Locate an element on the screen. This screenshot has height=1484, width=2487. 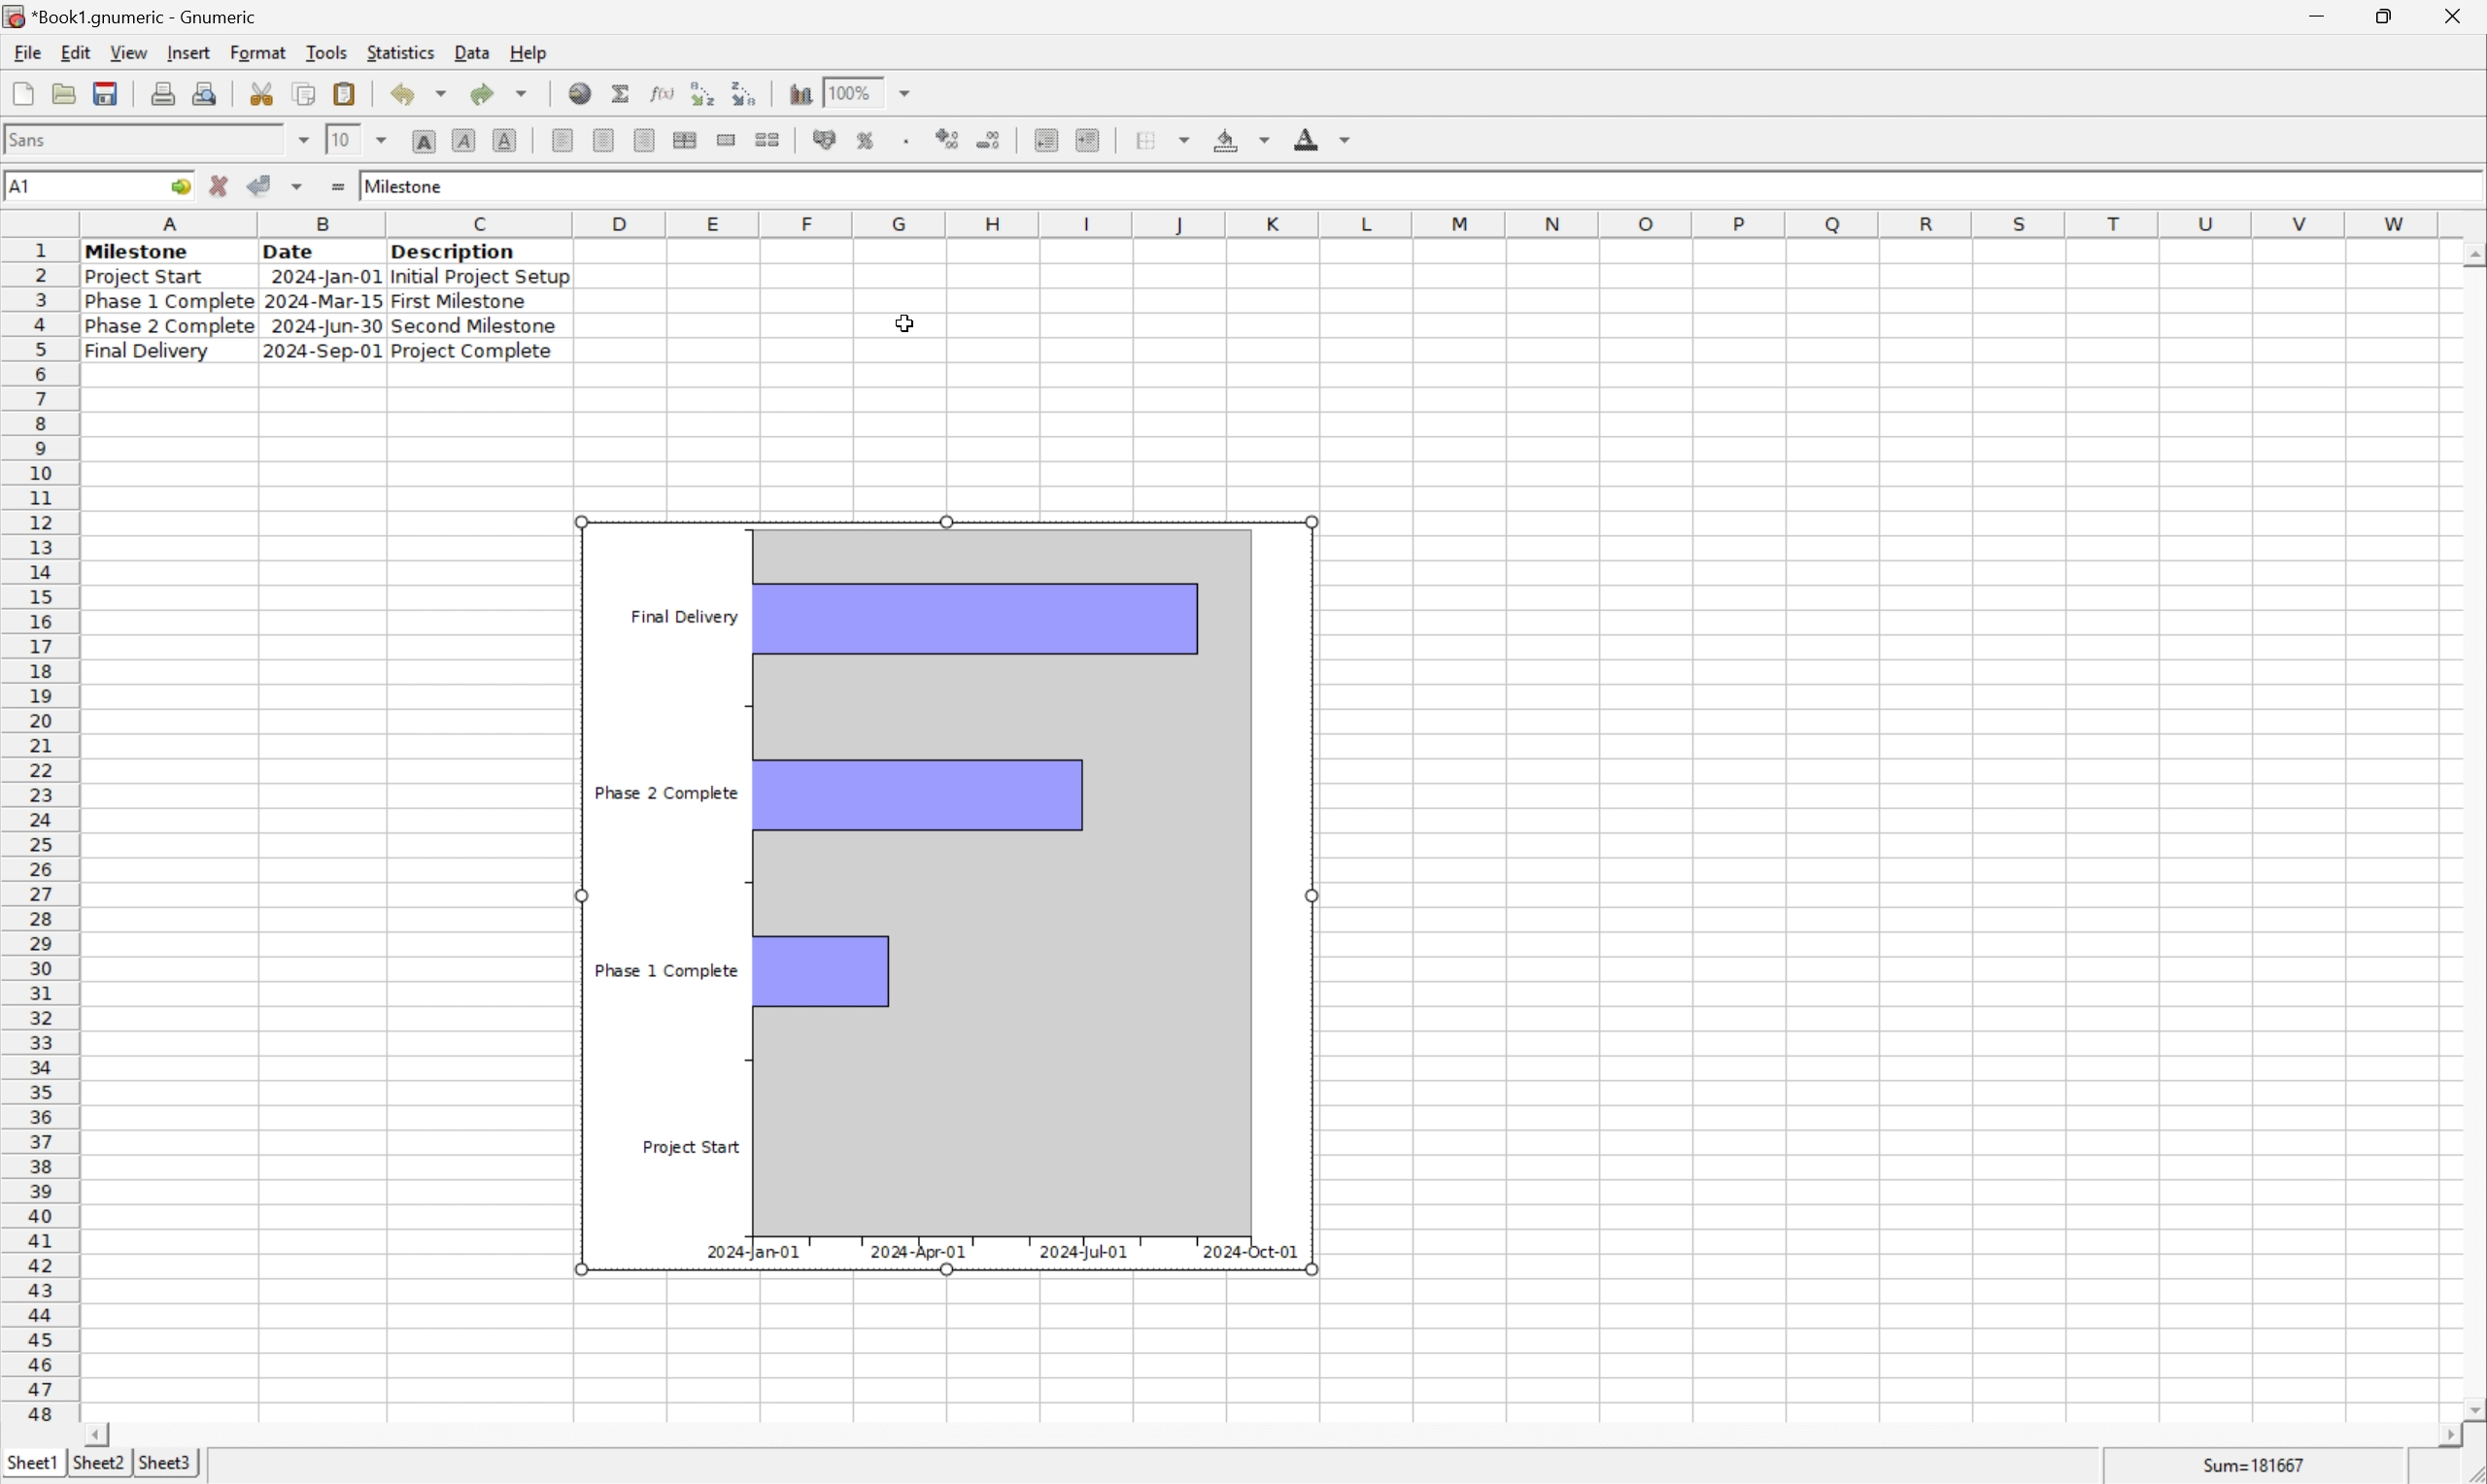
Application name is located at coordinates (133, 17).